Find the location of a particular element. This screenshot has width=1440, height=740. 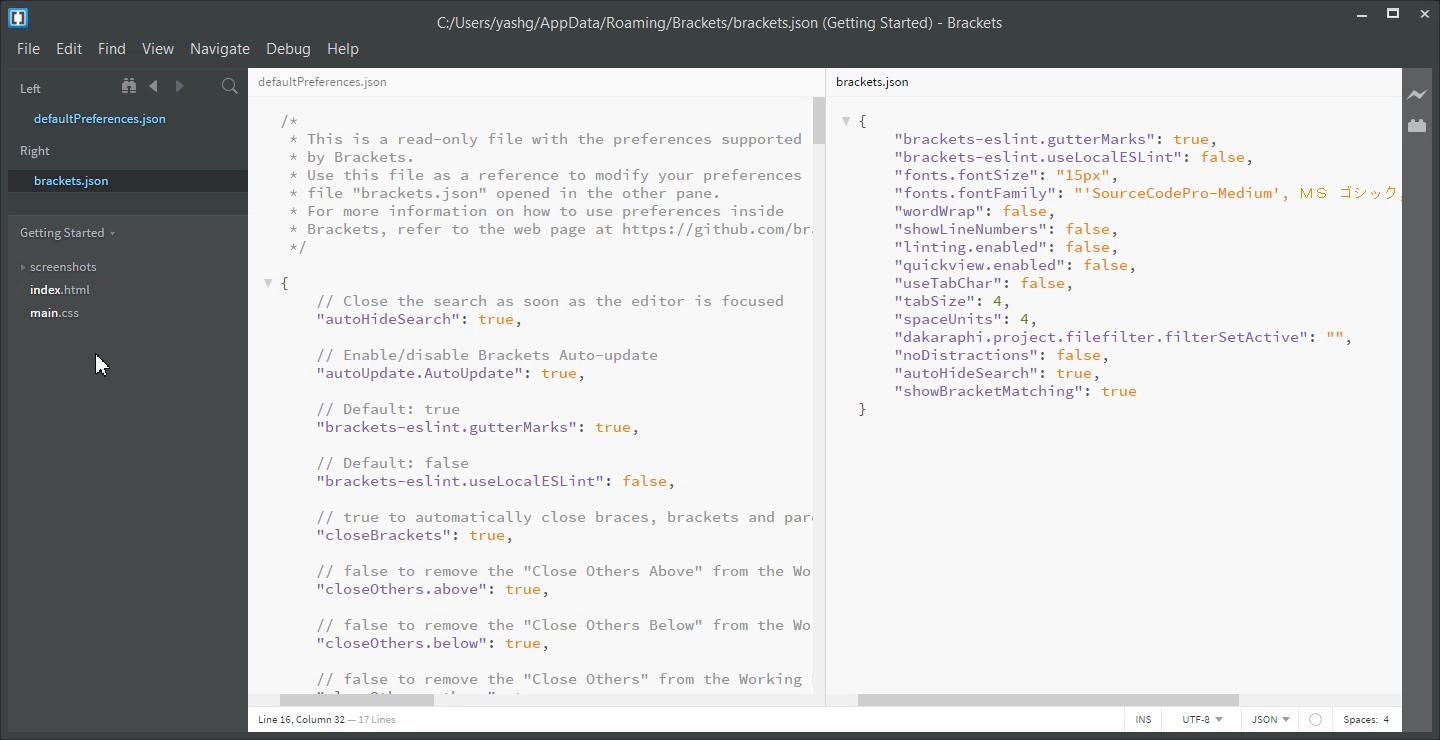

Left is located at coordinates (29, 93).